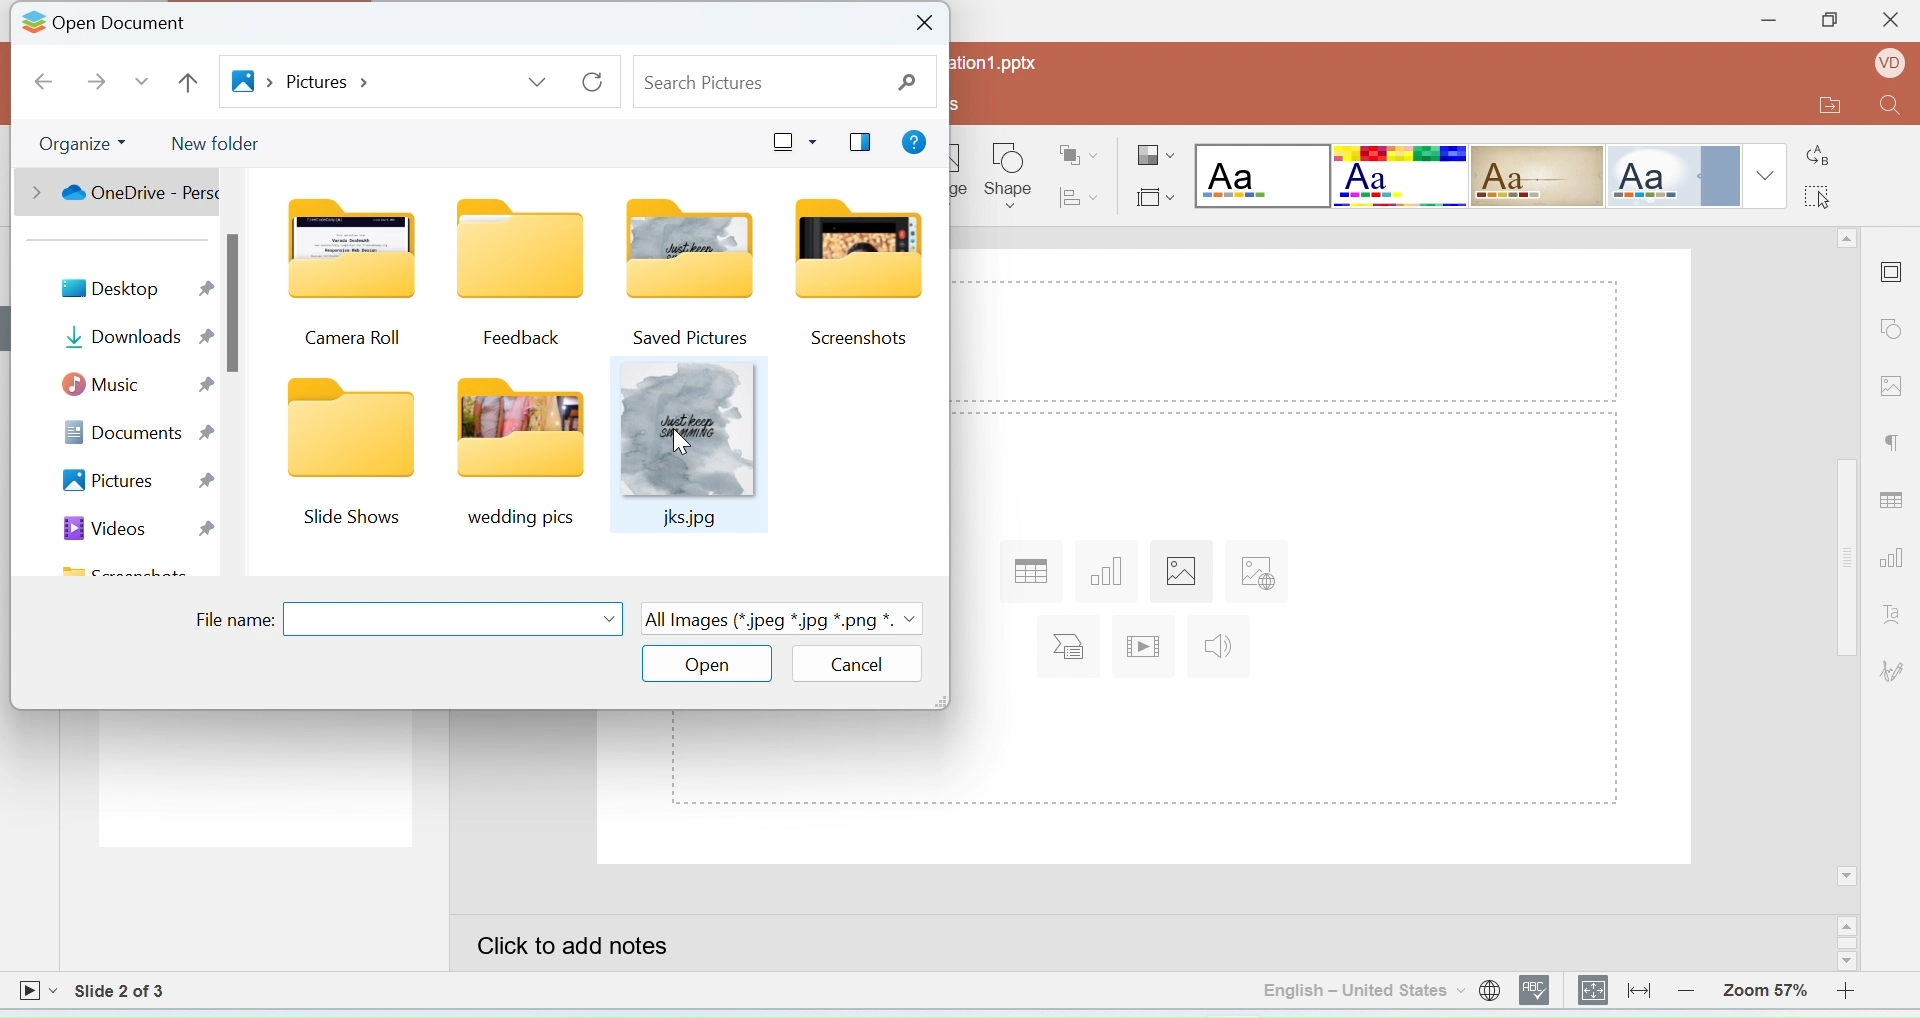 The height and width of the screenshot is (1018, 1920). Describe the element at coordinates (535, 84) in the screenshot. I see `previous location` at that location.